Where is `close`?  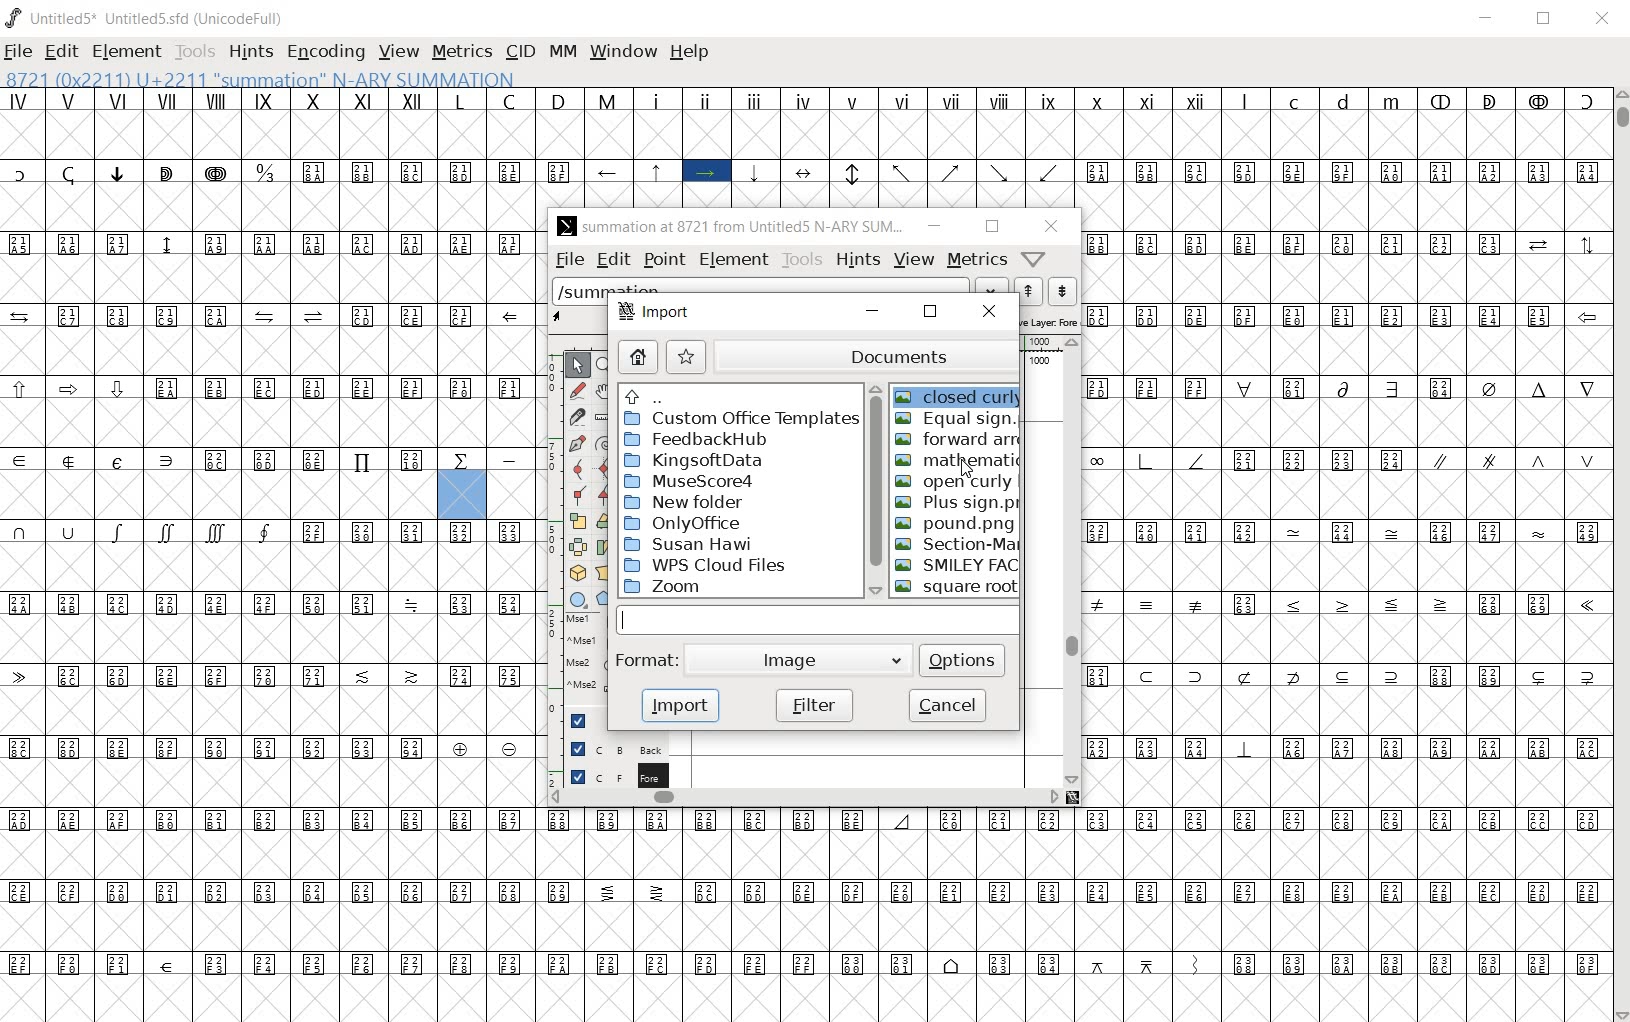 close is located at coordinates (1050, 226).